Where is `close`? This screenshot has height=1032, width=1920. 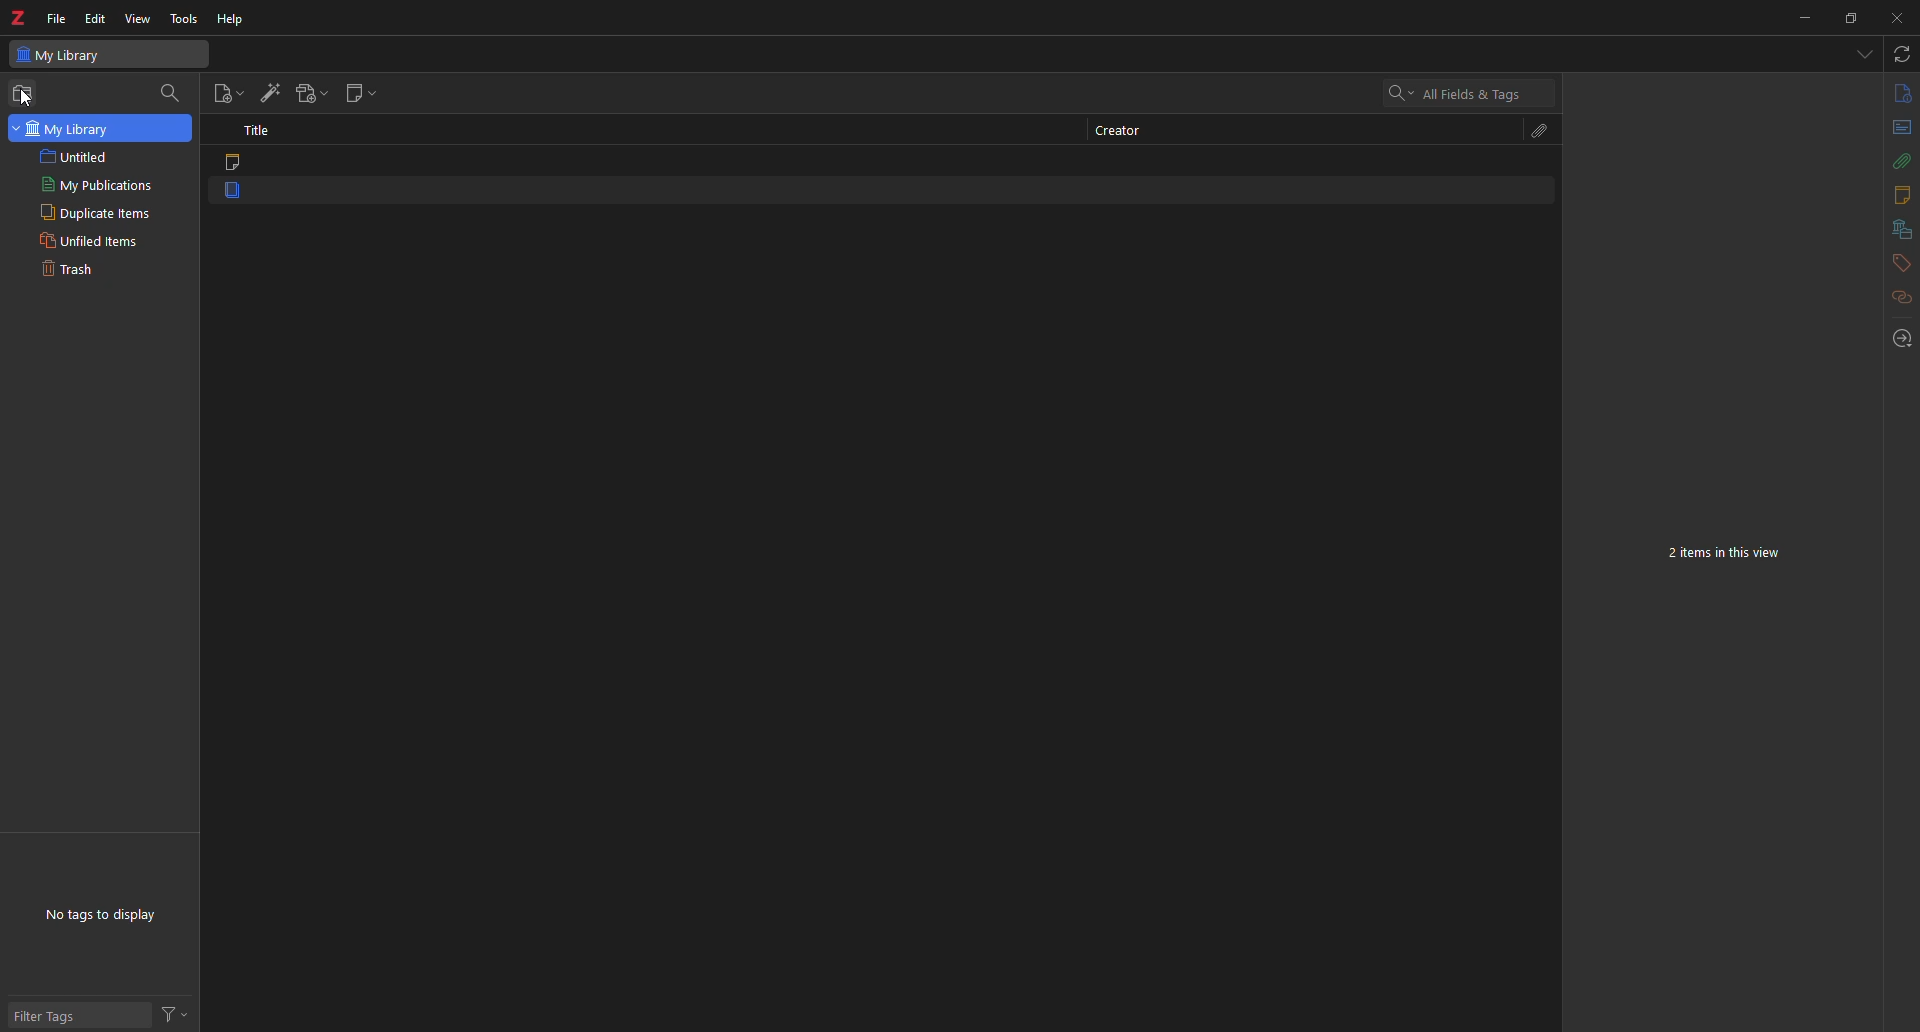
close is located at coordinates (1900, 15).